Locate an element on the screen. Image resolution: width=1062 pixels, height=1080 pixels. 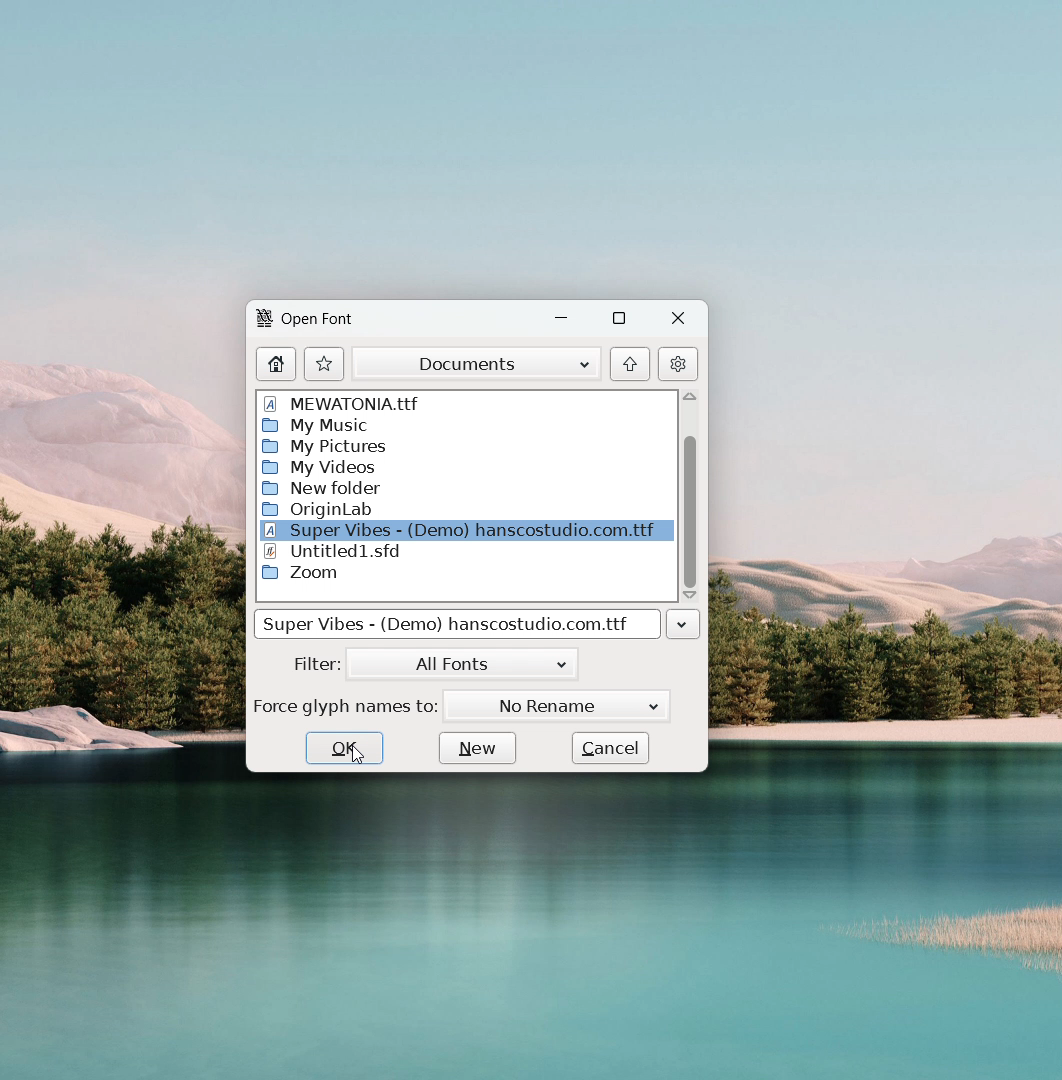
Super Vibes - (Demo) hanscostudio.com.ttf is located at coordinates (467, 532).